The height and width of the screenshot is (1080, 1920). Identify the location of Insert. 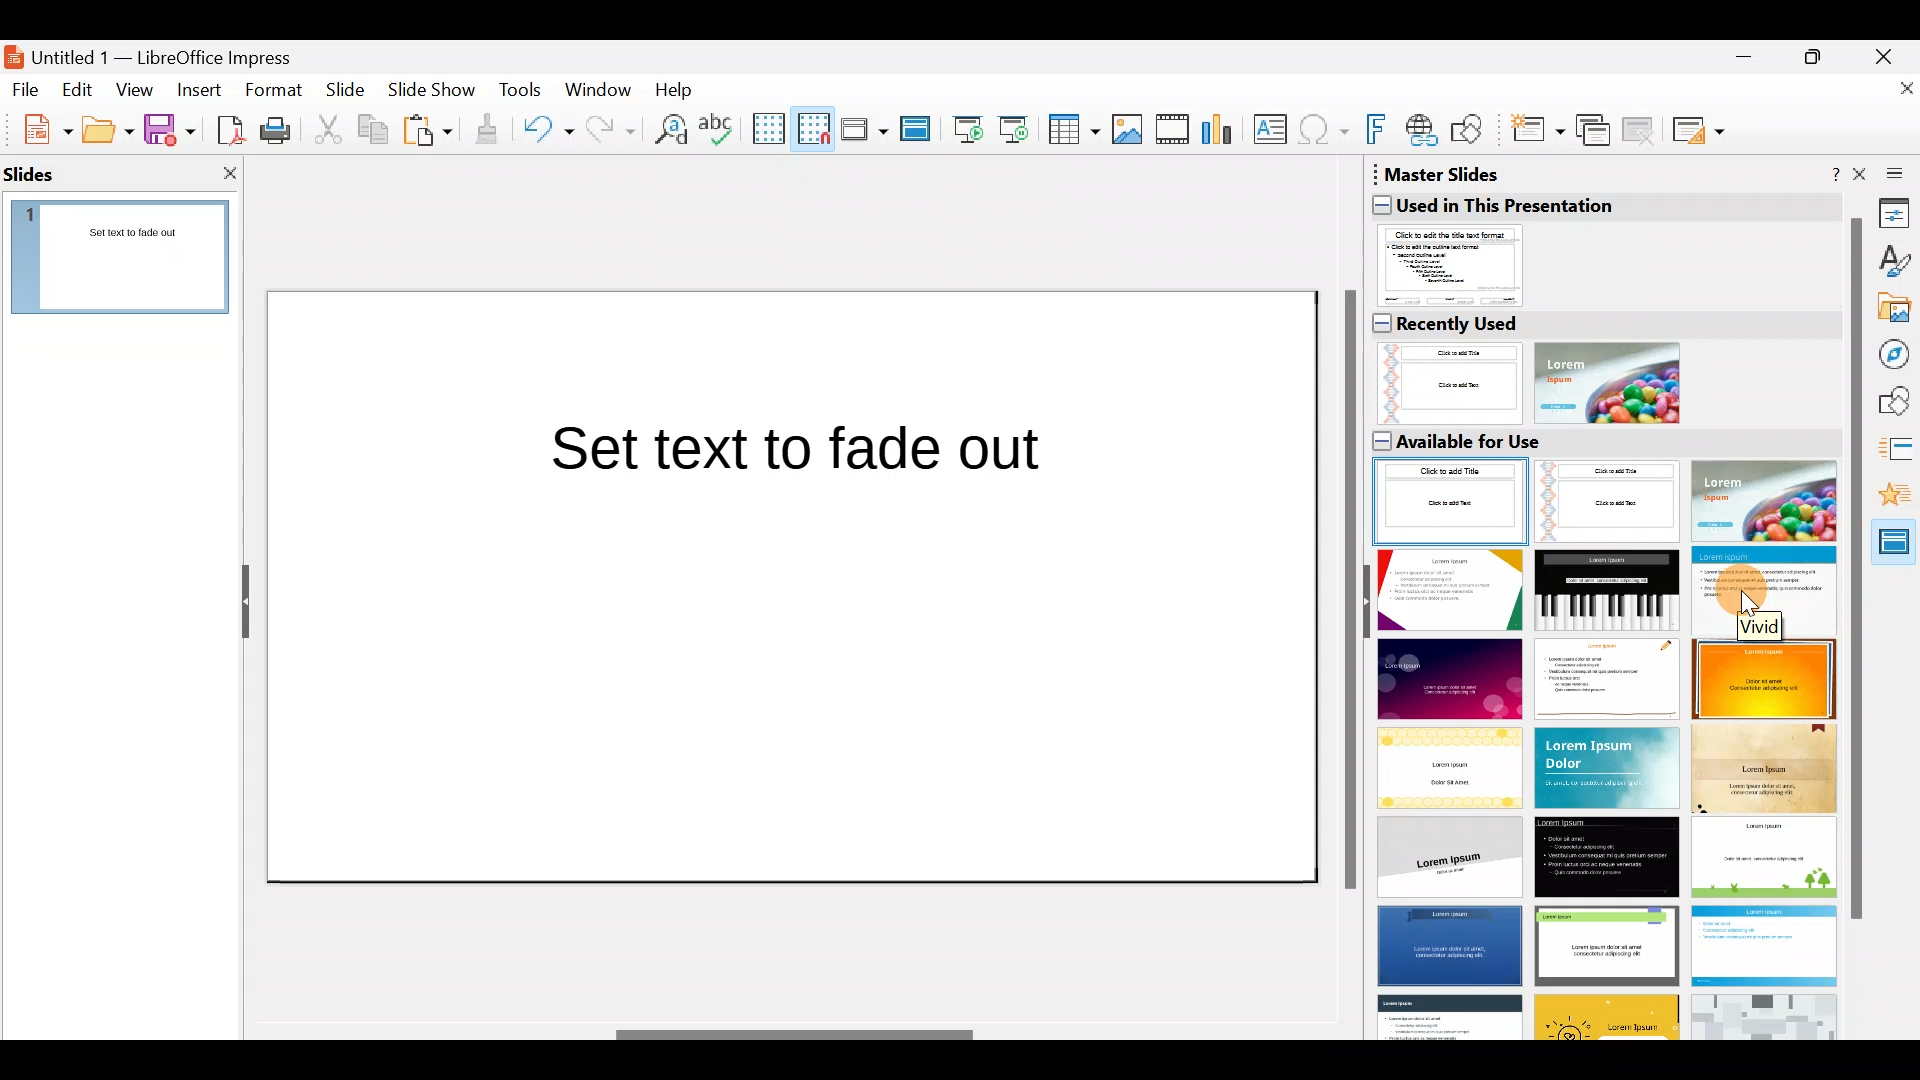
(198, 90).